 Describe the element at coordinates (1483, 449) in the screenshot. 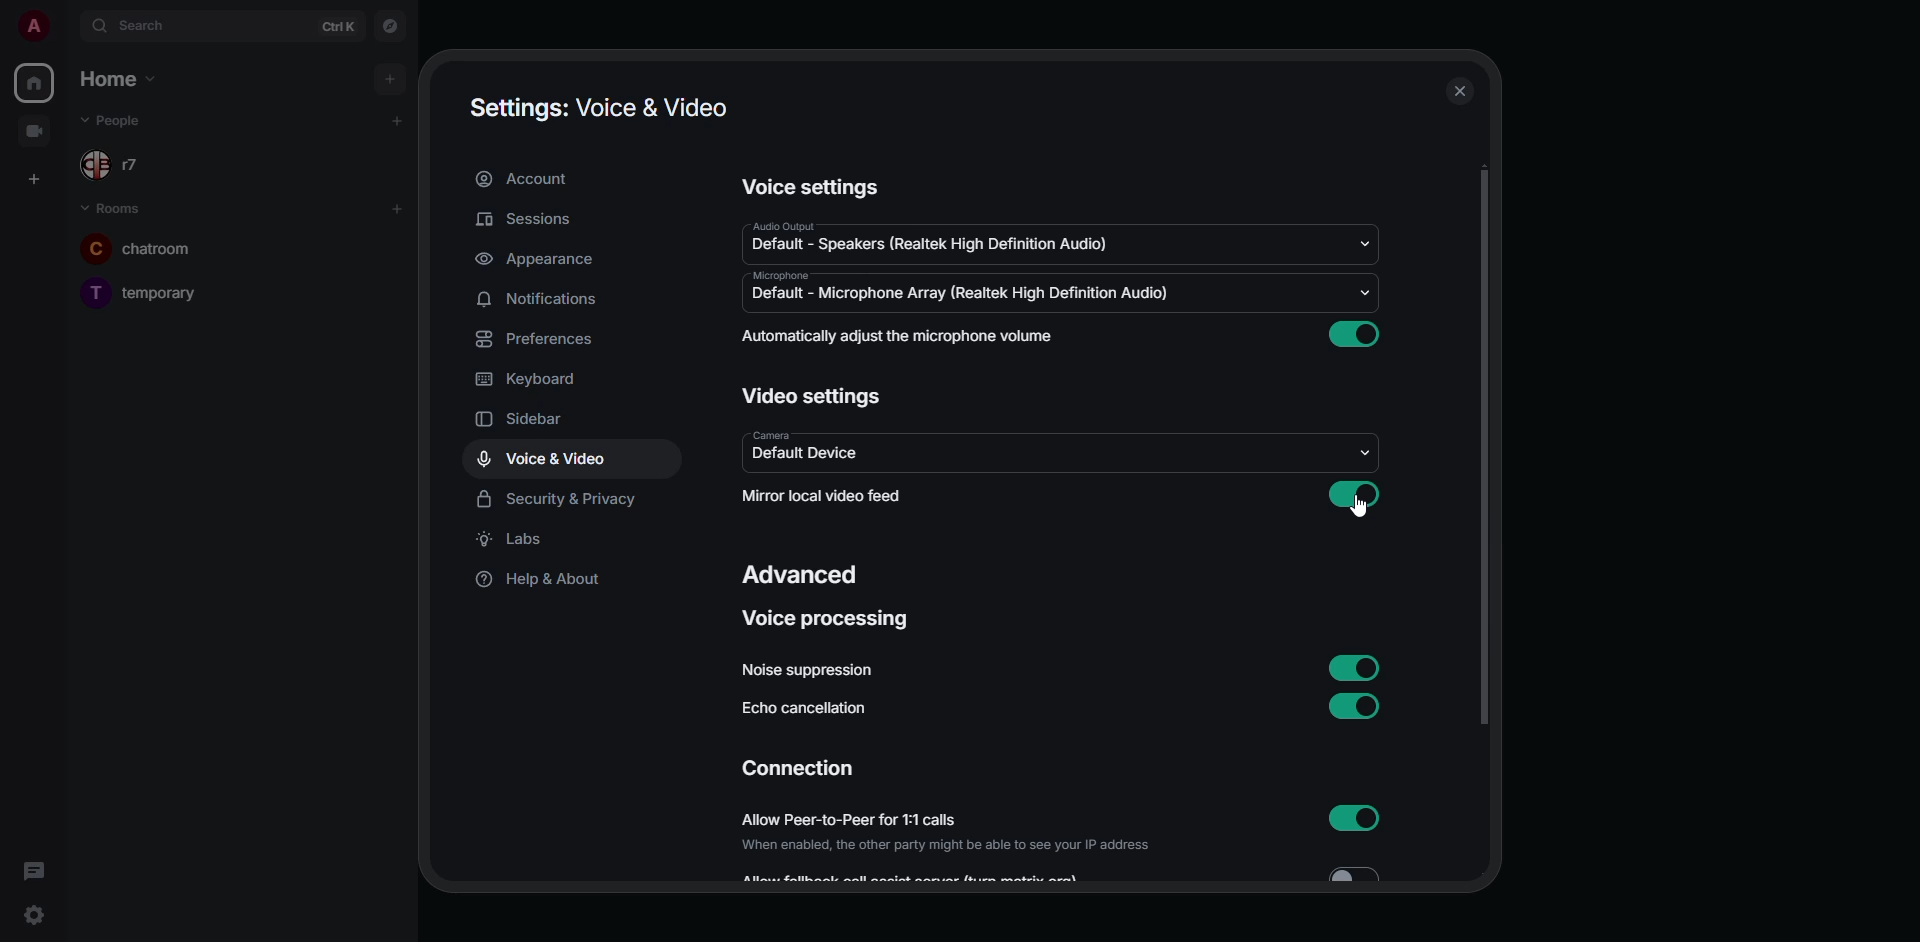

I see `scroll bar` at that location.